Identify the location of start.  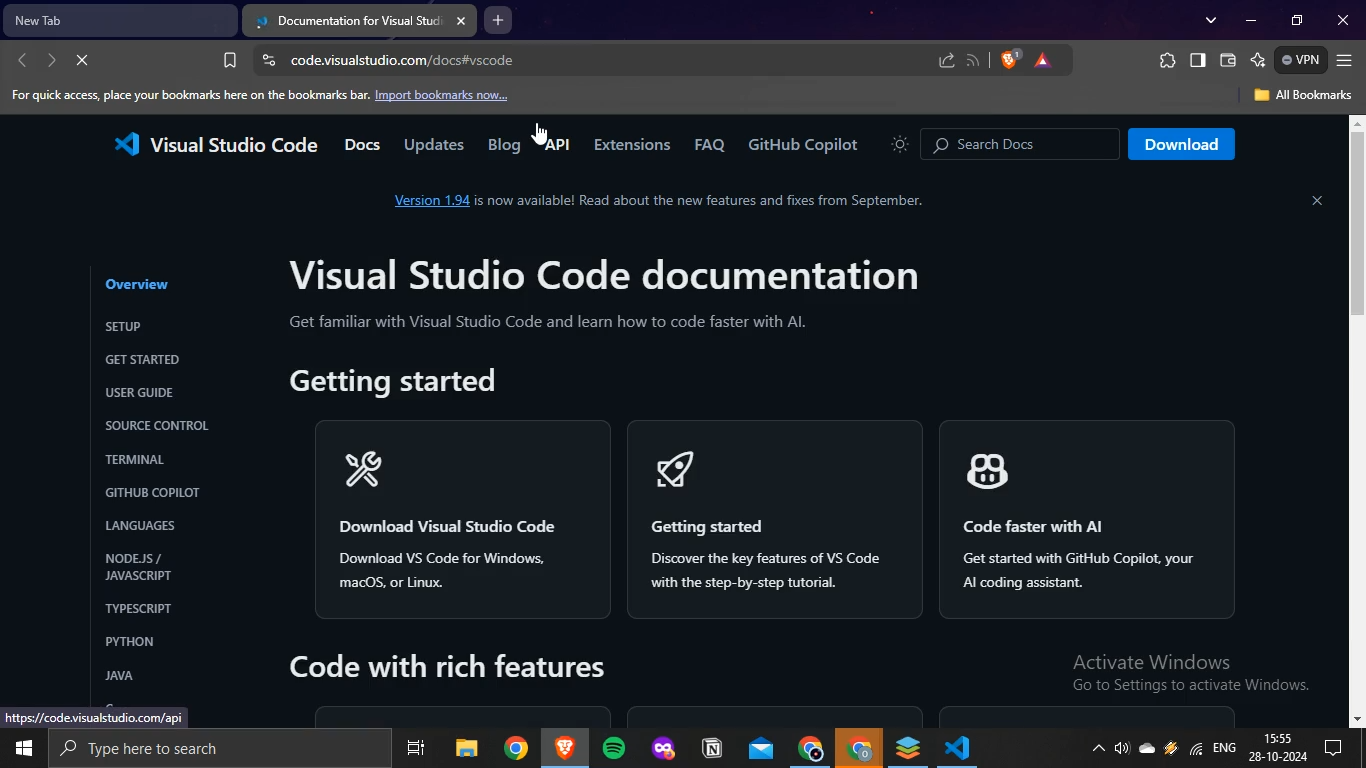
(20, 748).